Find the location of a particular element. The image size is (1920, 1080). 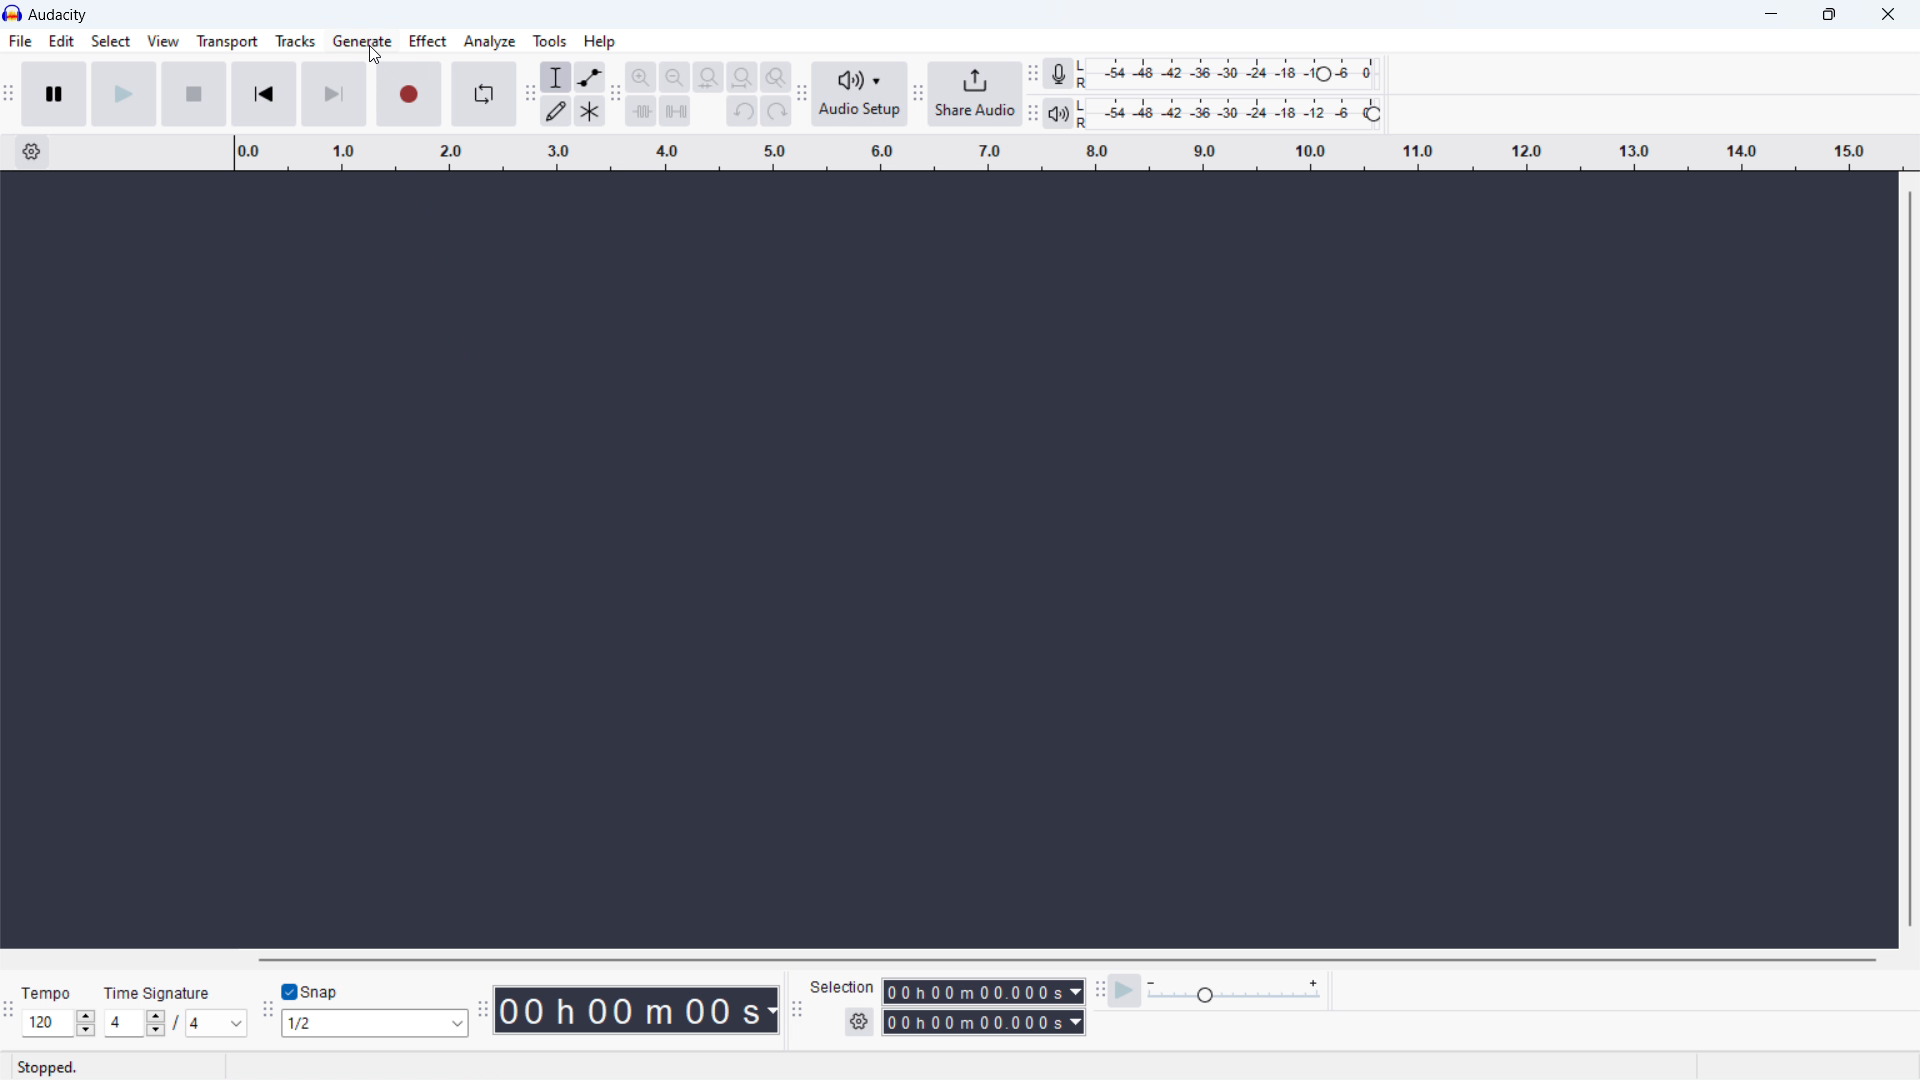

redo is located at coordinates (776, 111).